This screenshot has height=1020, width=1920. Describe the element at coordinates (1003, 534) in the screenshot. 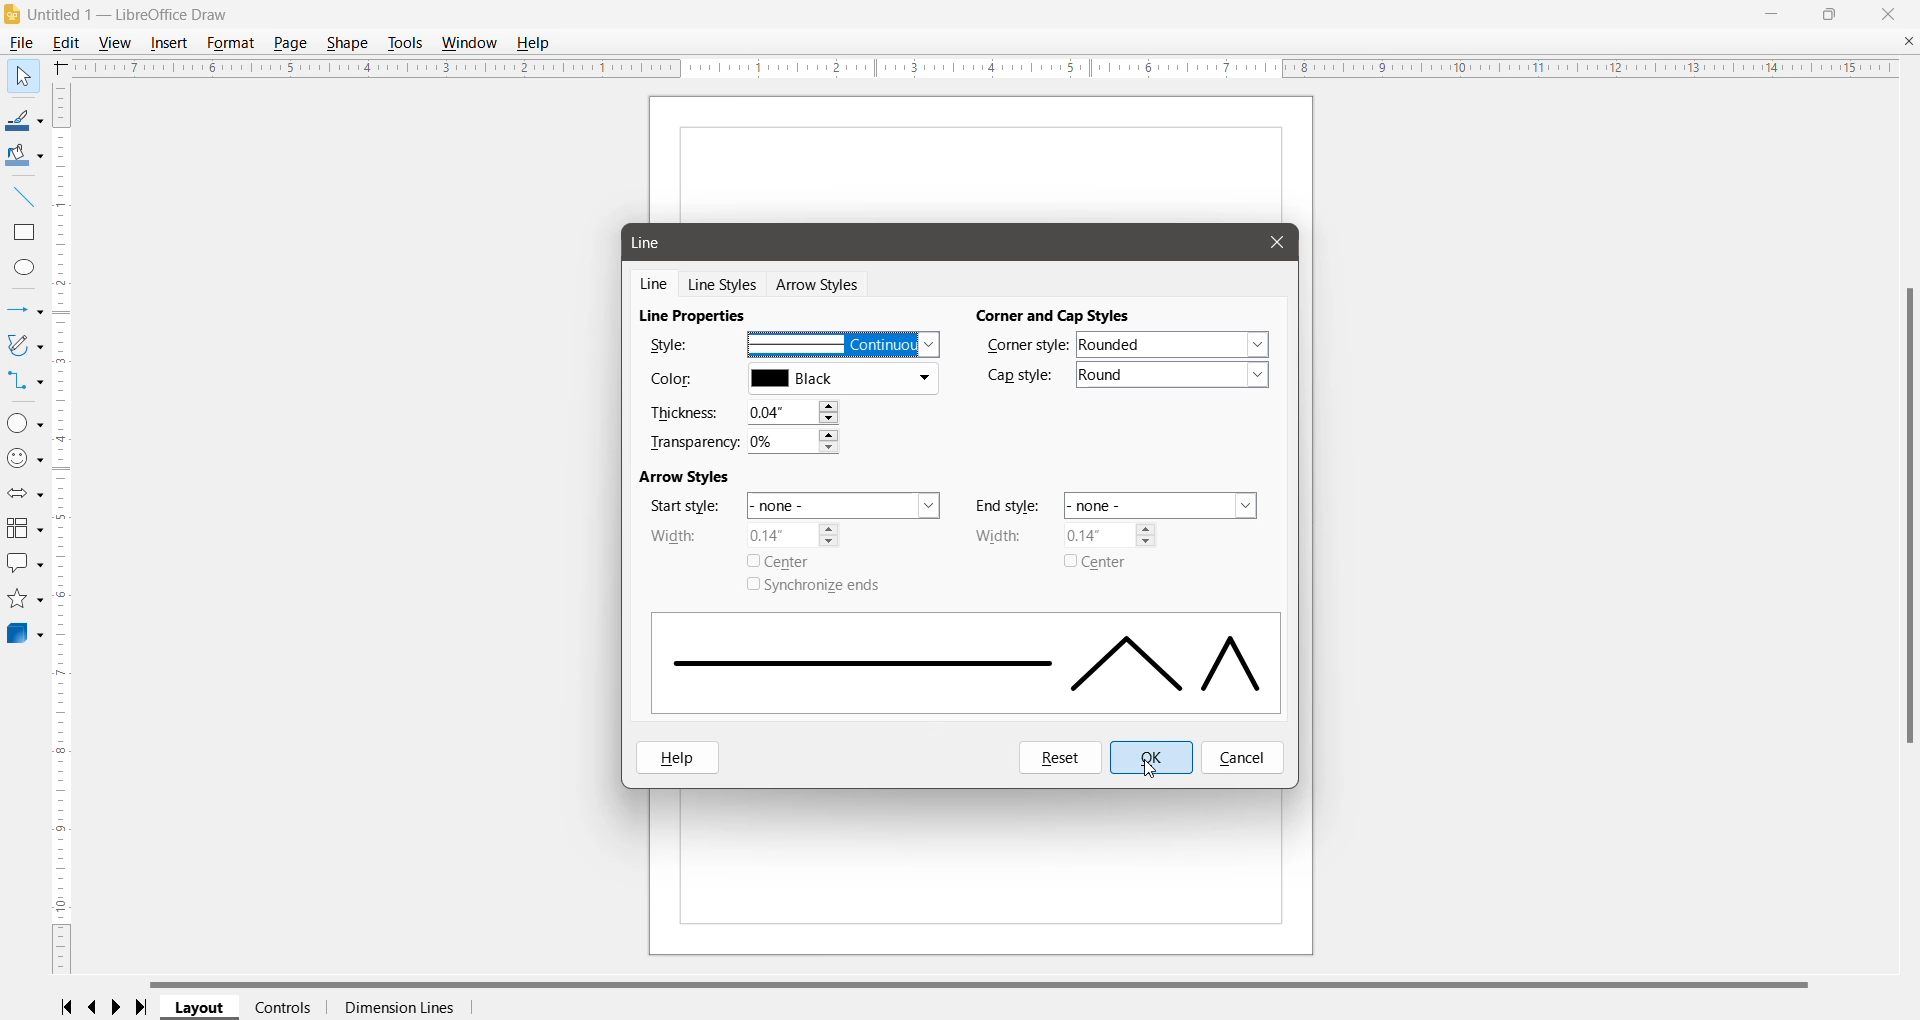

I see `Width` at that location.